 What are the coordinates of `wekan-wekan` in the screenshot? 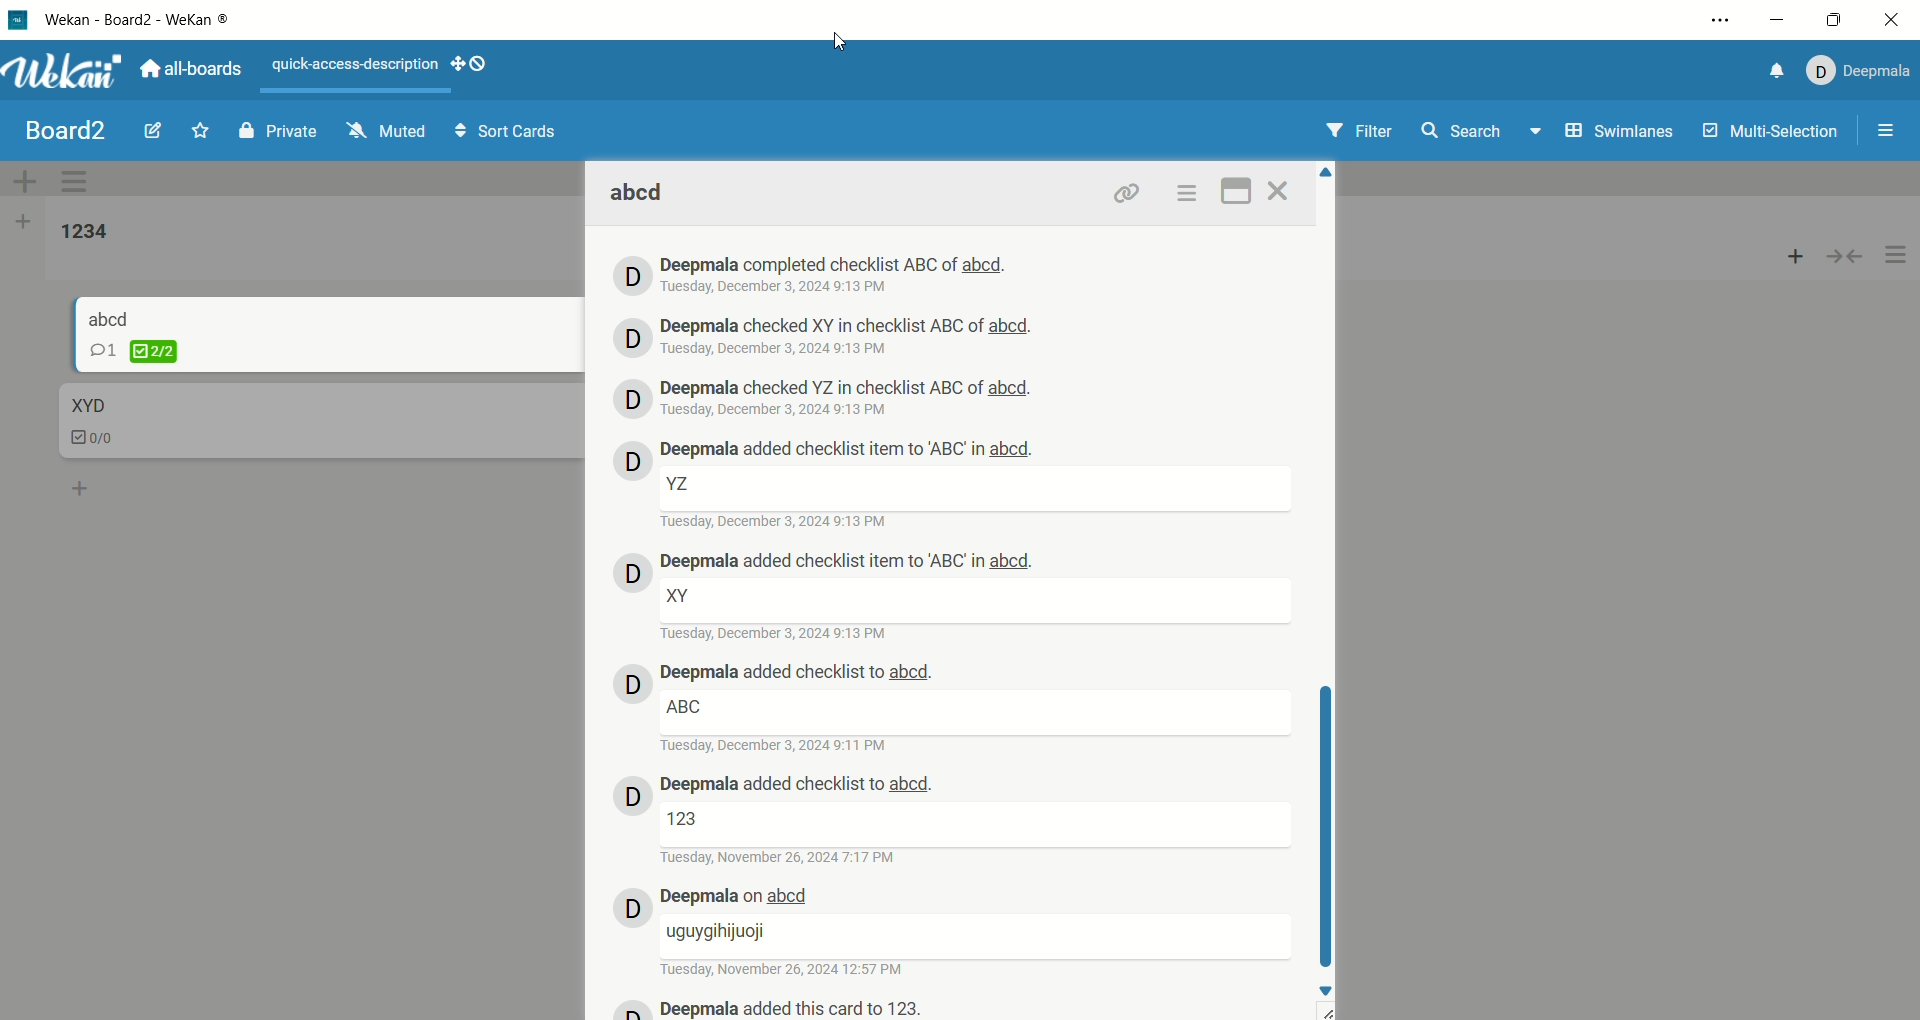 It's located at (137, 21).